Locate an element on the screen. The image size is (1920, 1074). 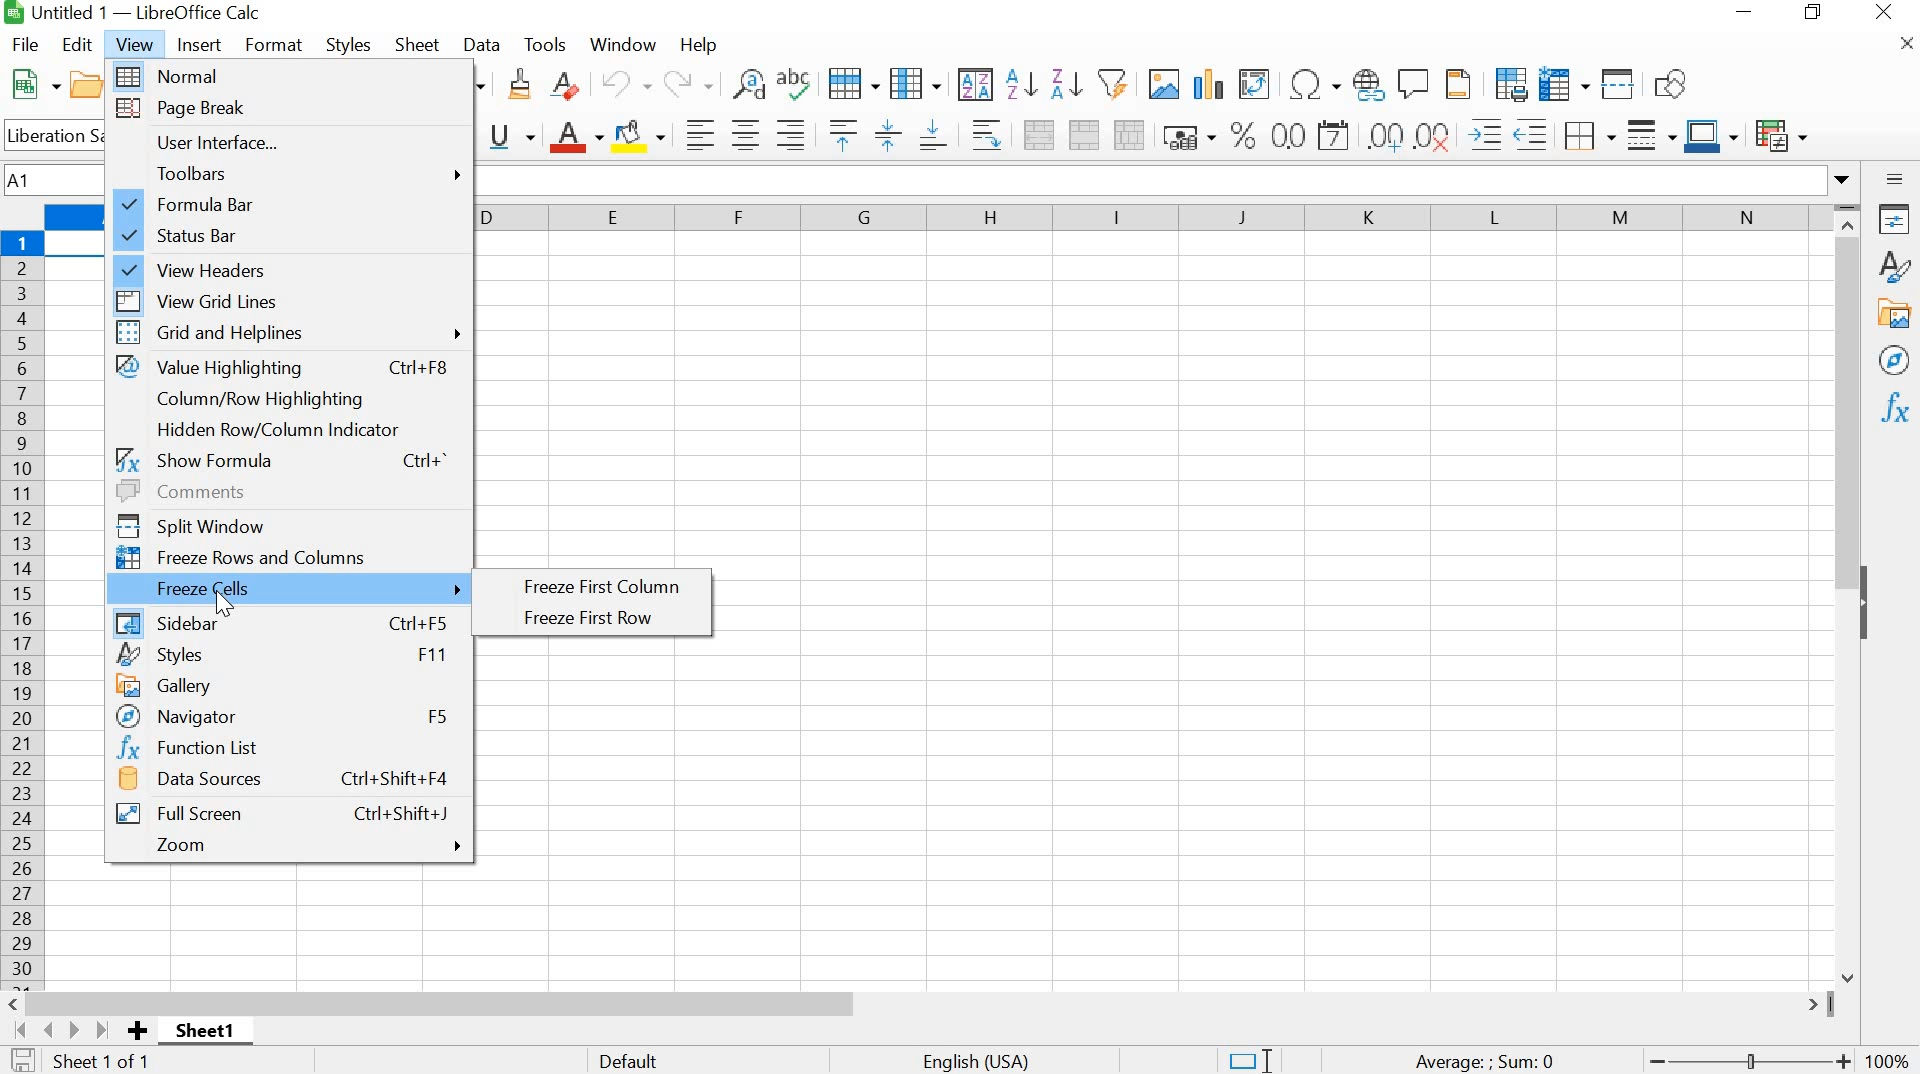
TOOLBARS is located at coordinates (291, 173).